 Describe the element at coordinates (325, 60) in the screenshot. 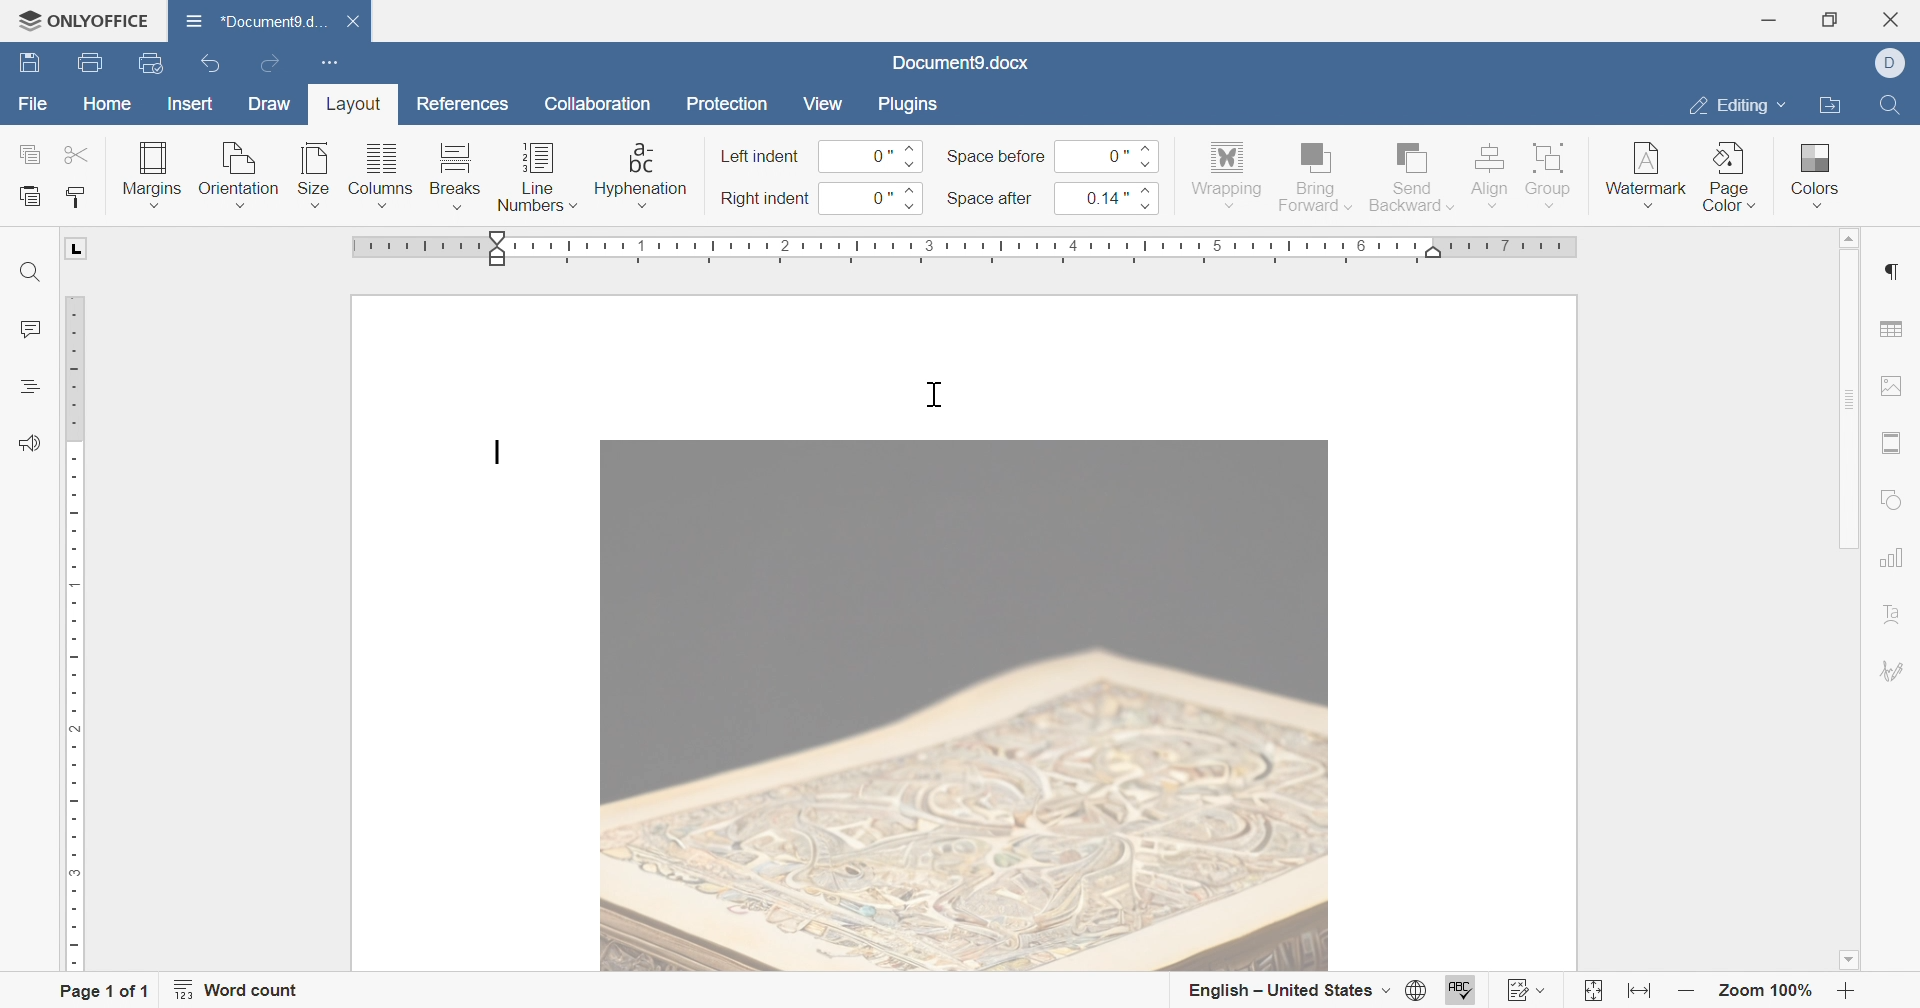

I see `customize quick access toolbar` at that location.